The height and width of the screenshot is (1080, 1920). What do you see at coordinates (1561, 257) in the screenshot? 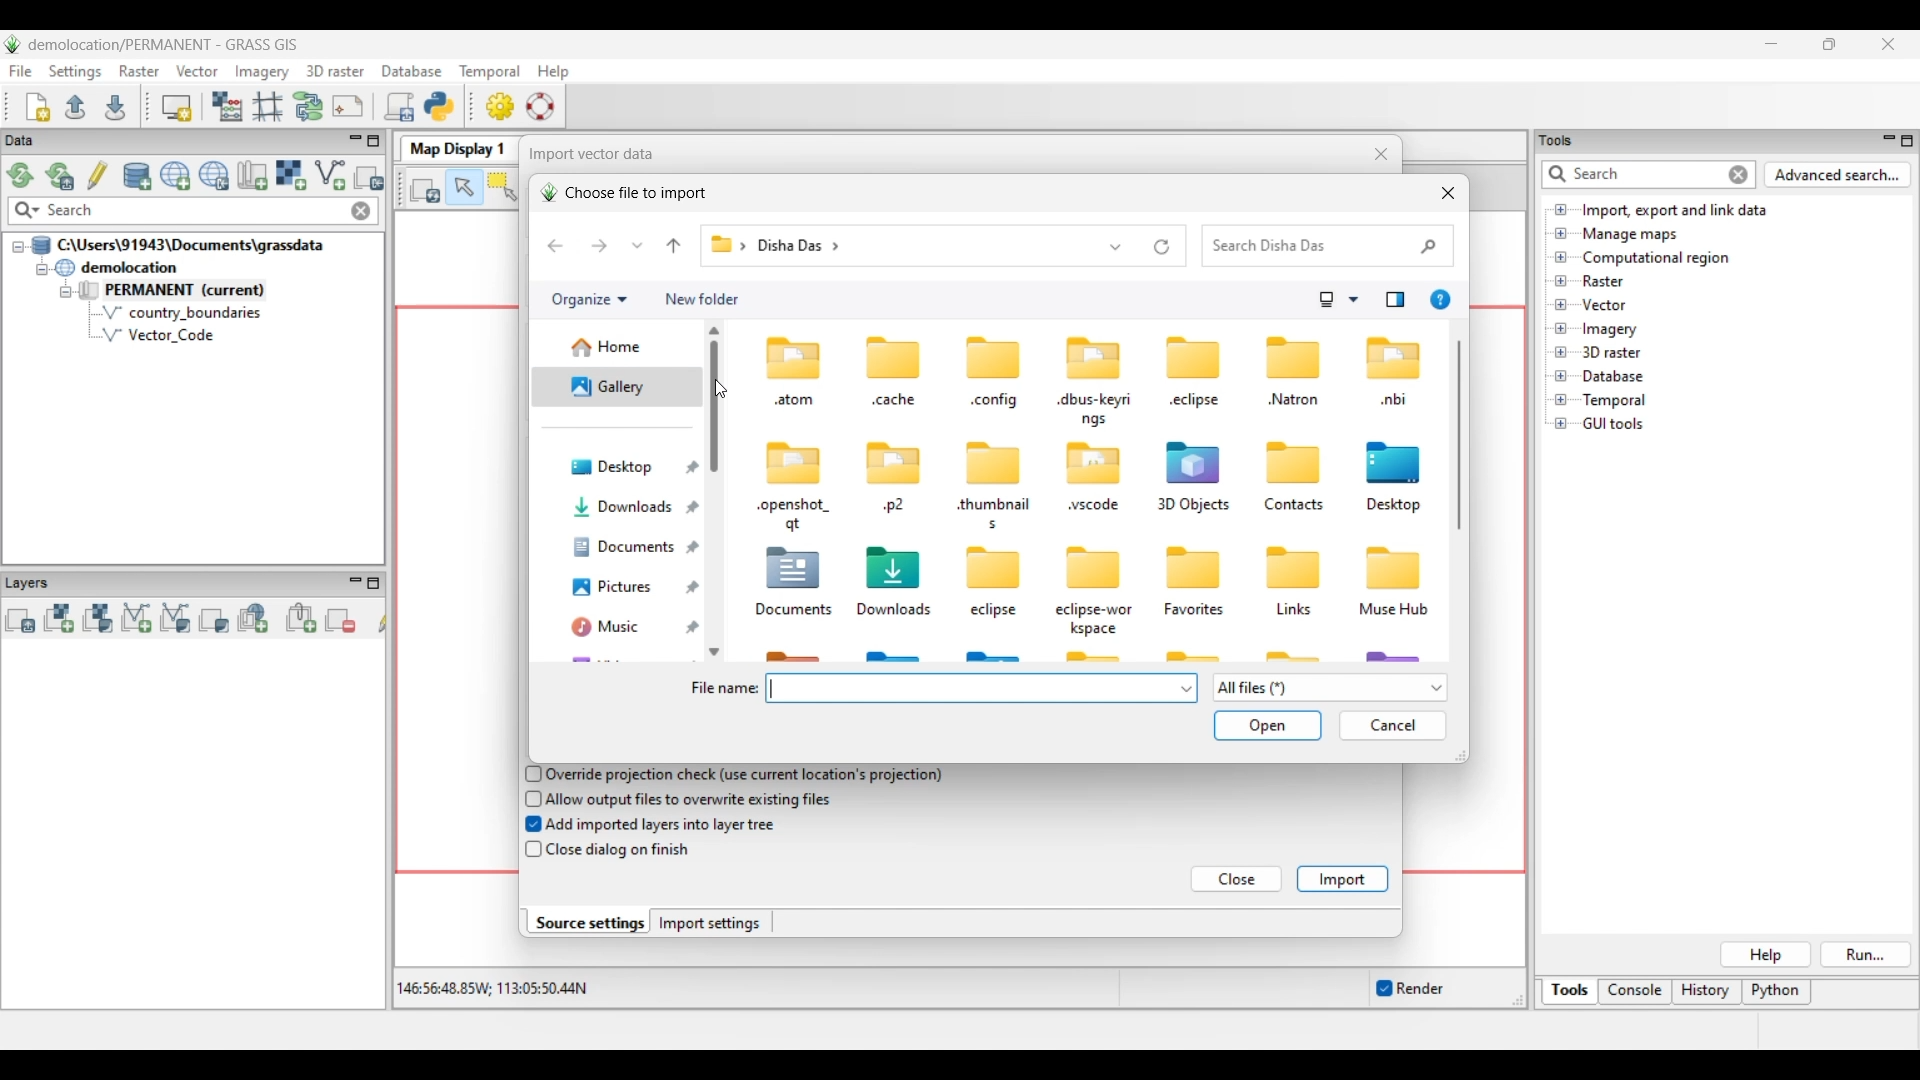
I see `Click to open Computational region` at bounding box center [1561, 257].